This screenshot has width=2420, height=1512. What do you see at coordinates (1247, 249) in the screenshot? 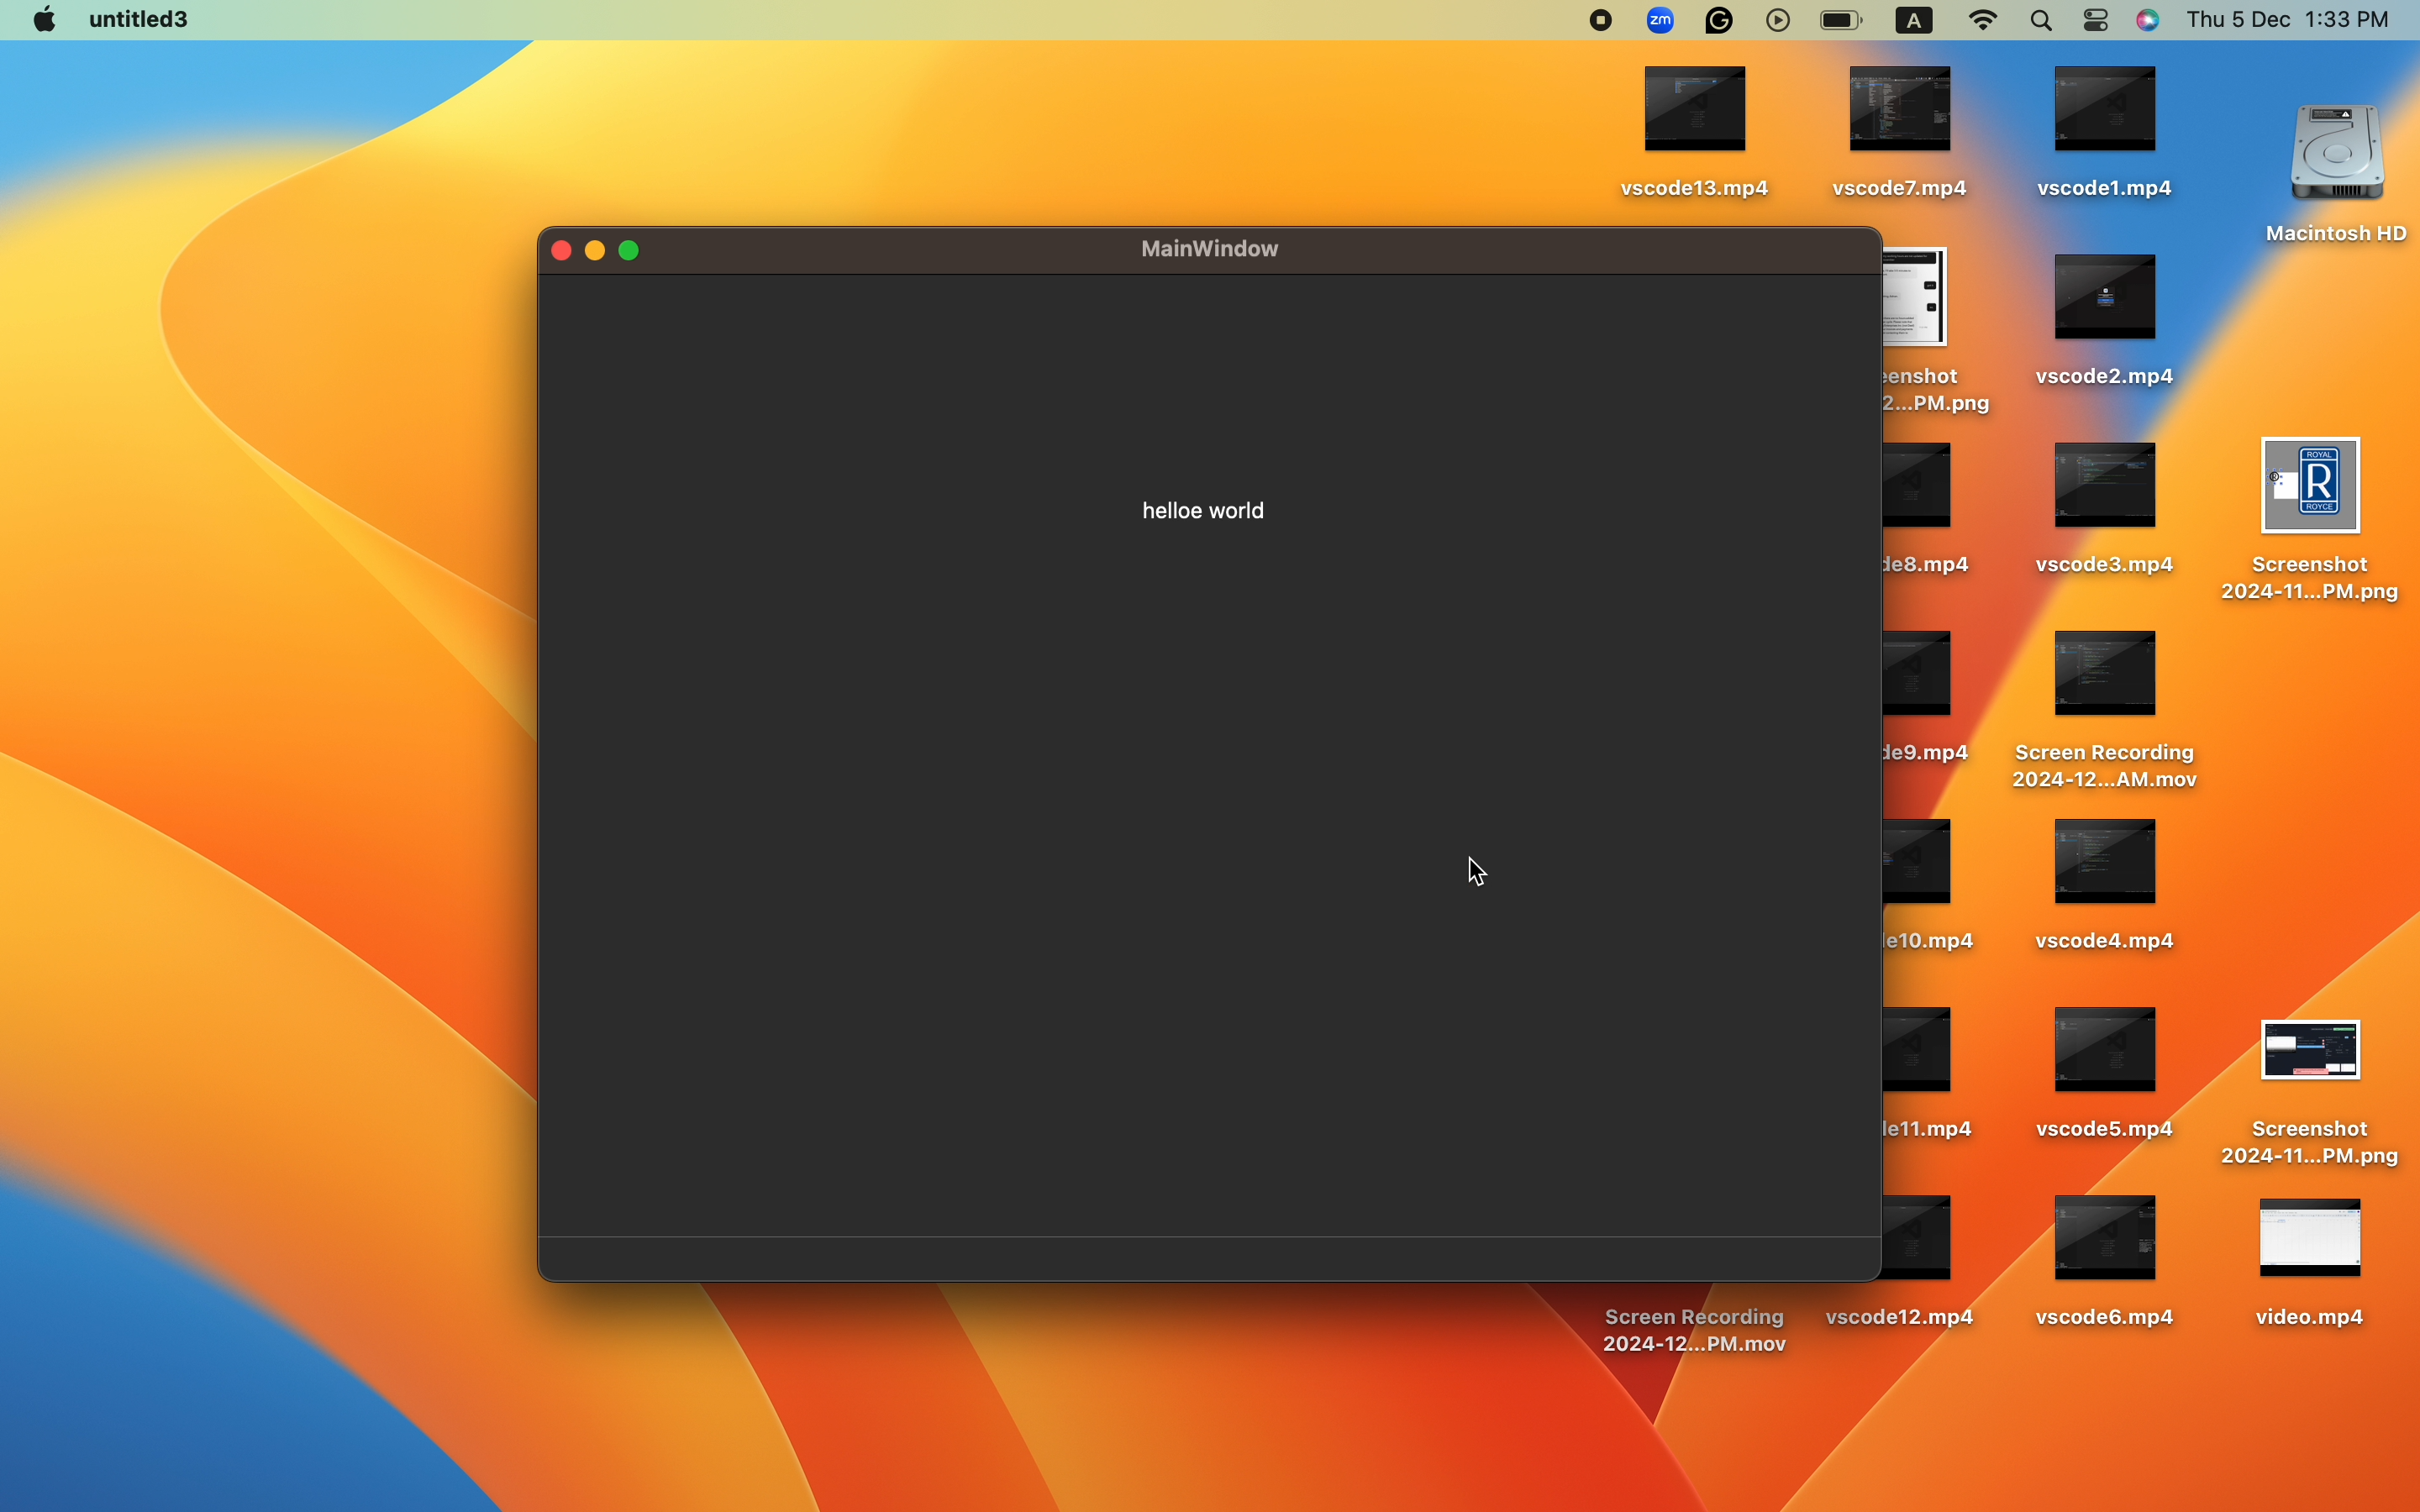
I see `main window` at bounding box center [1247, 249].